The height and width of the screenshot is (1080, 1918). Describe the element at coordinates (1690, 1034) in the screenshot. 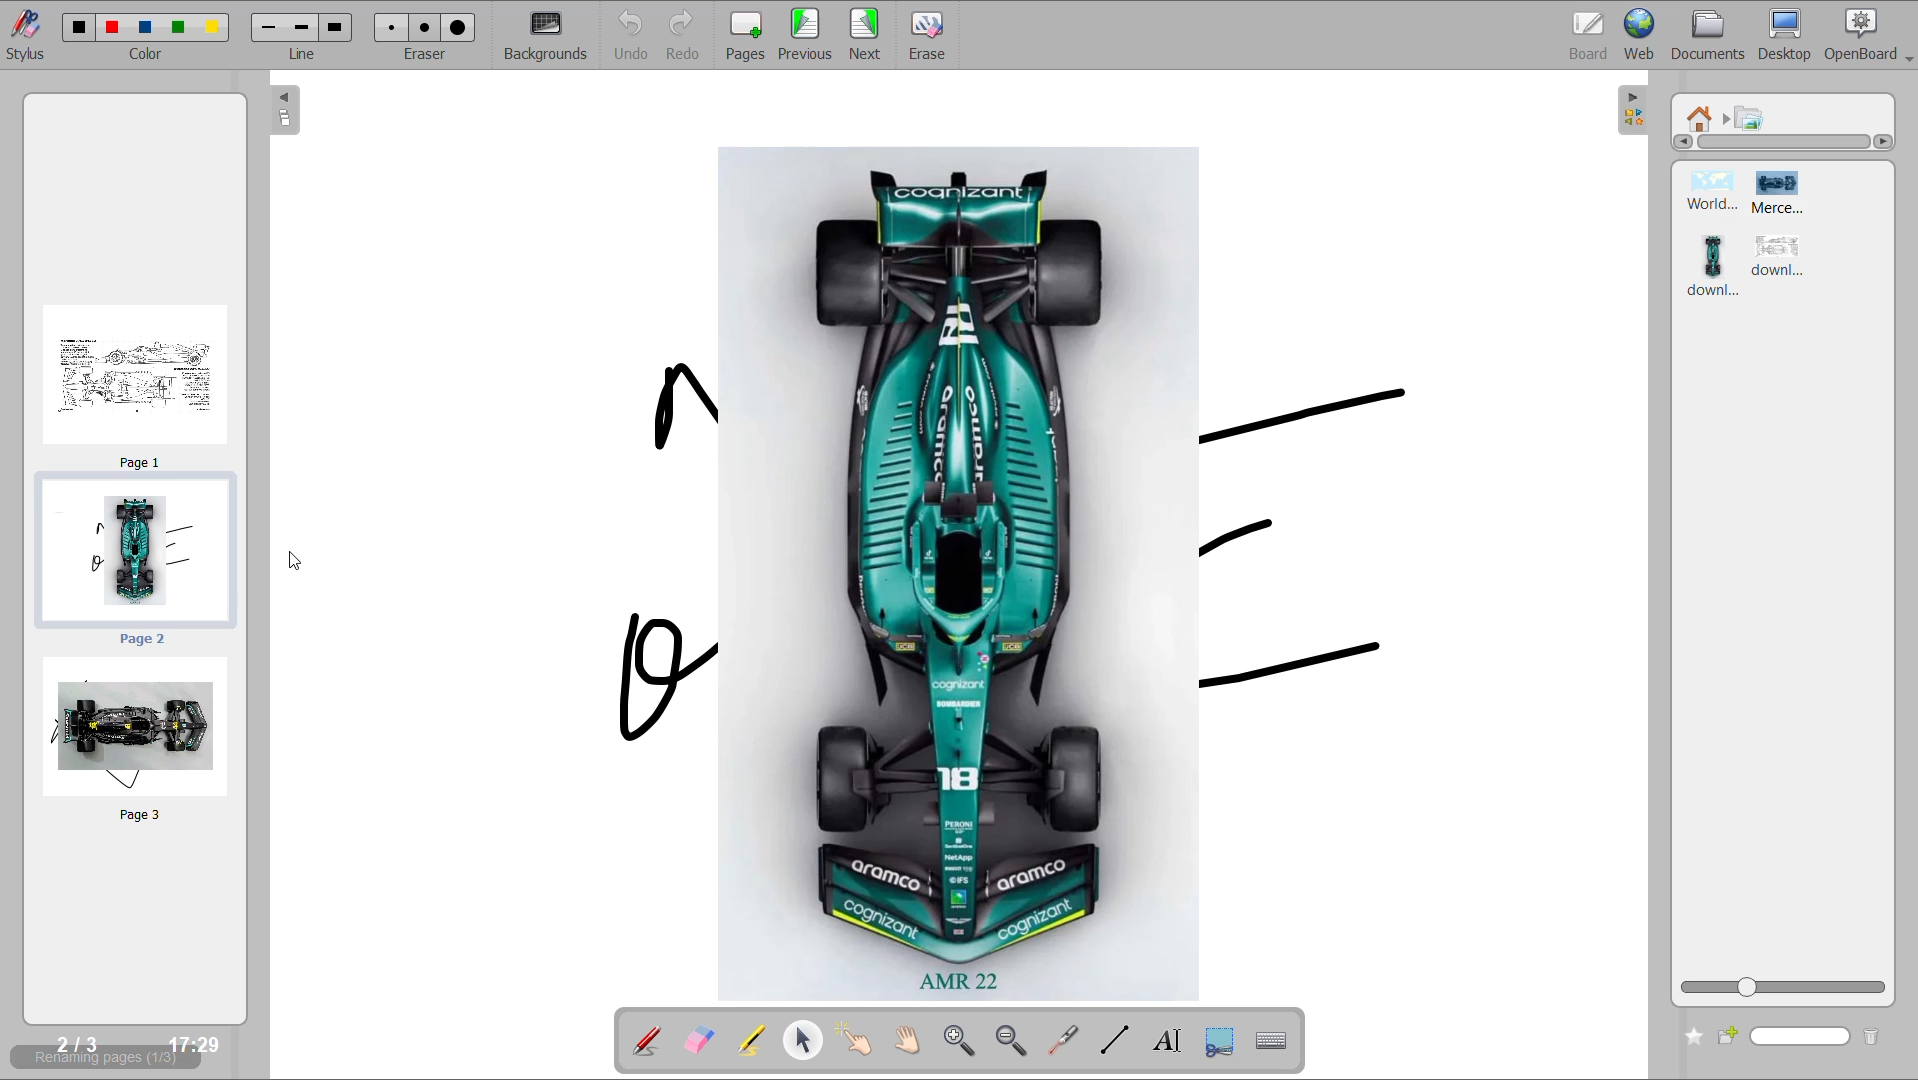

I see `add to favourites` at that location.